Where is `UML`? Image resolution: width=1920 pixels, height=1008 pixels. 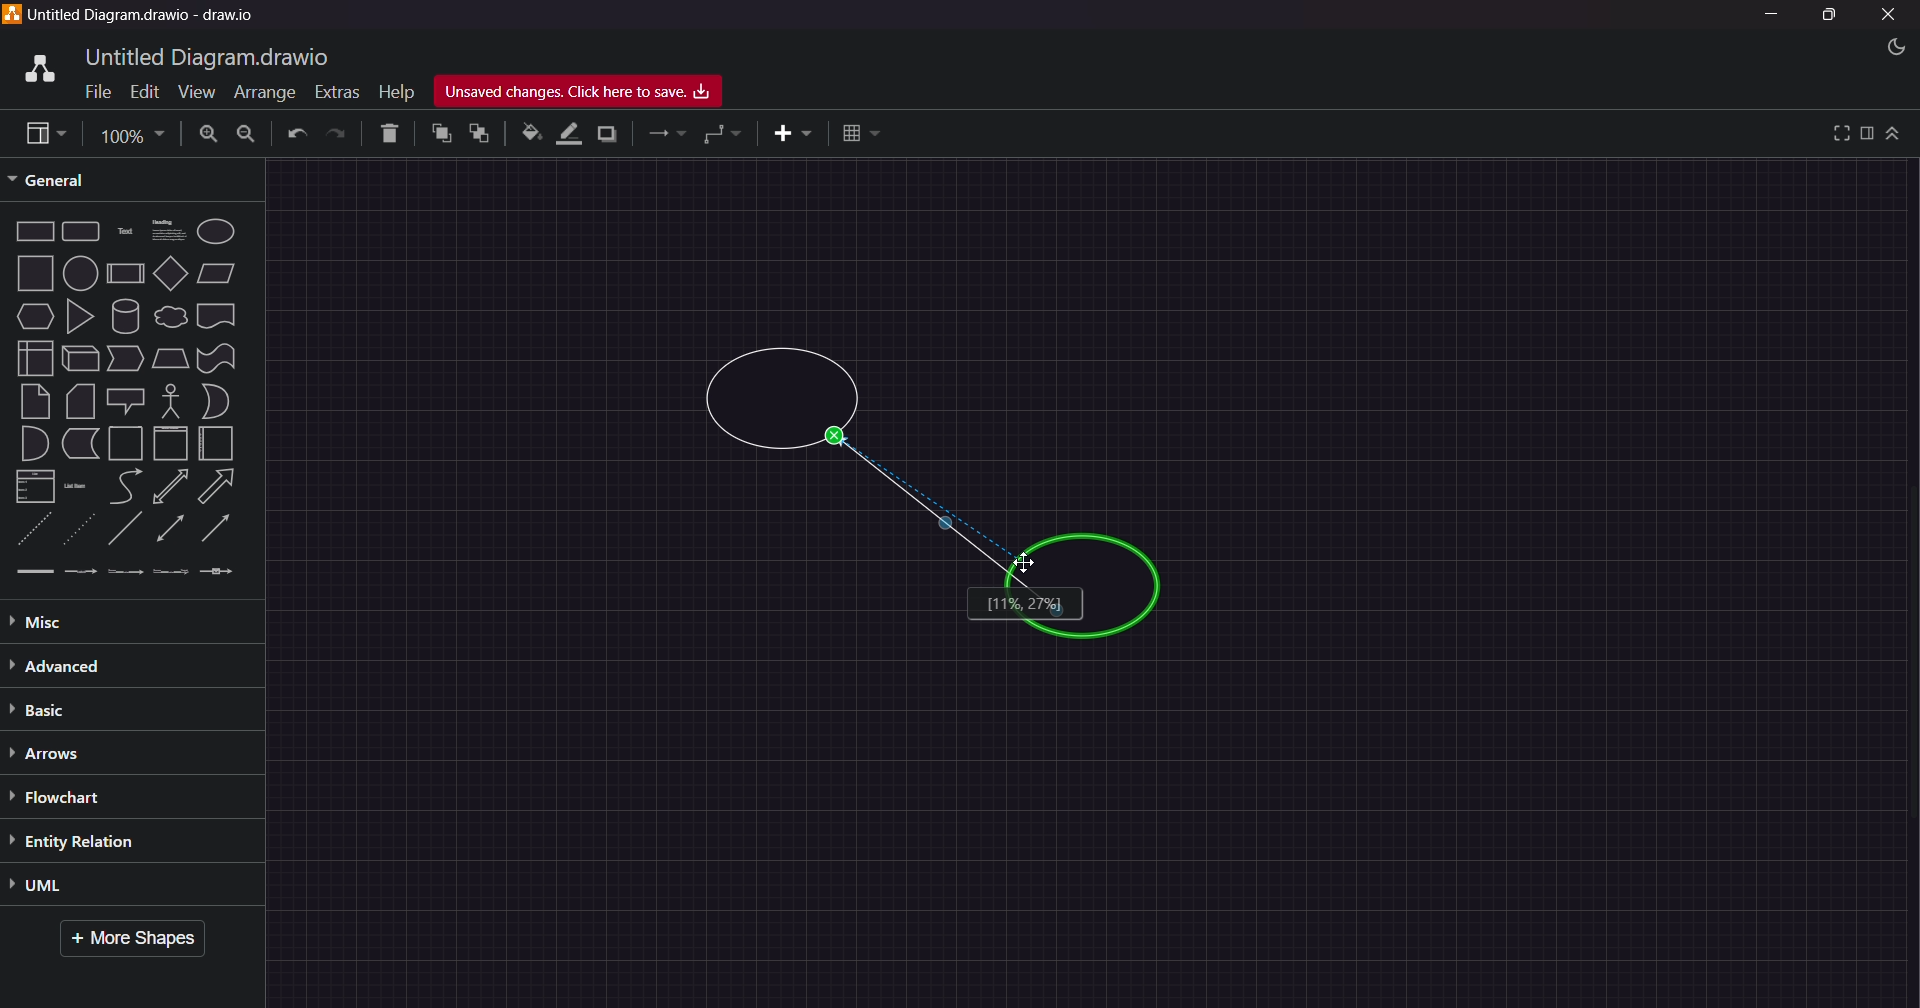 UML is located at coordinates (91, 887).